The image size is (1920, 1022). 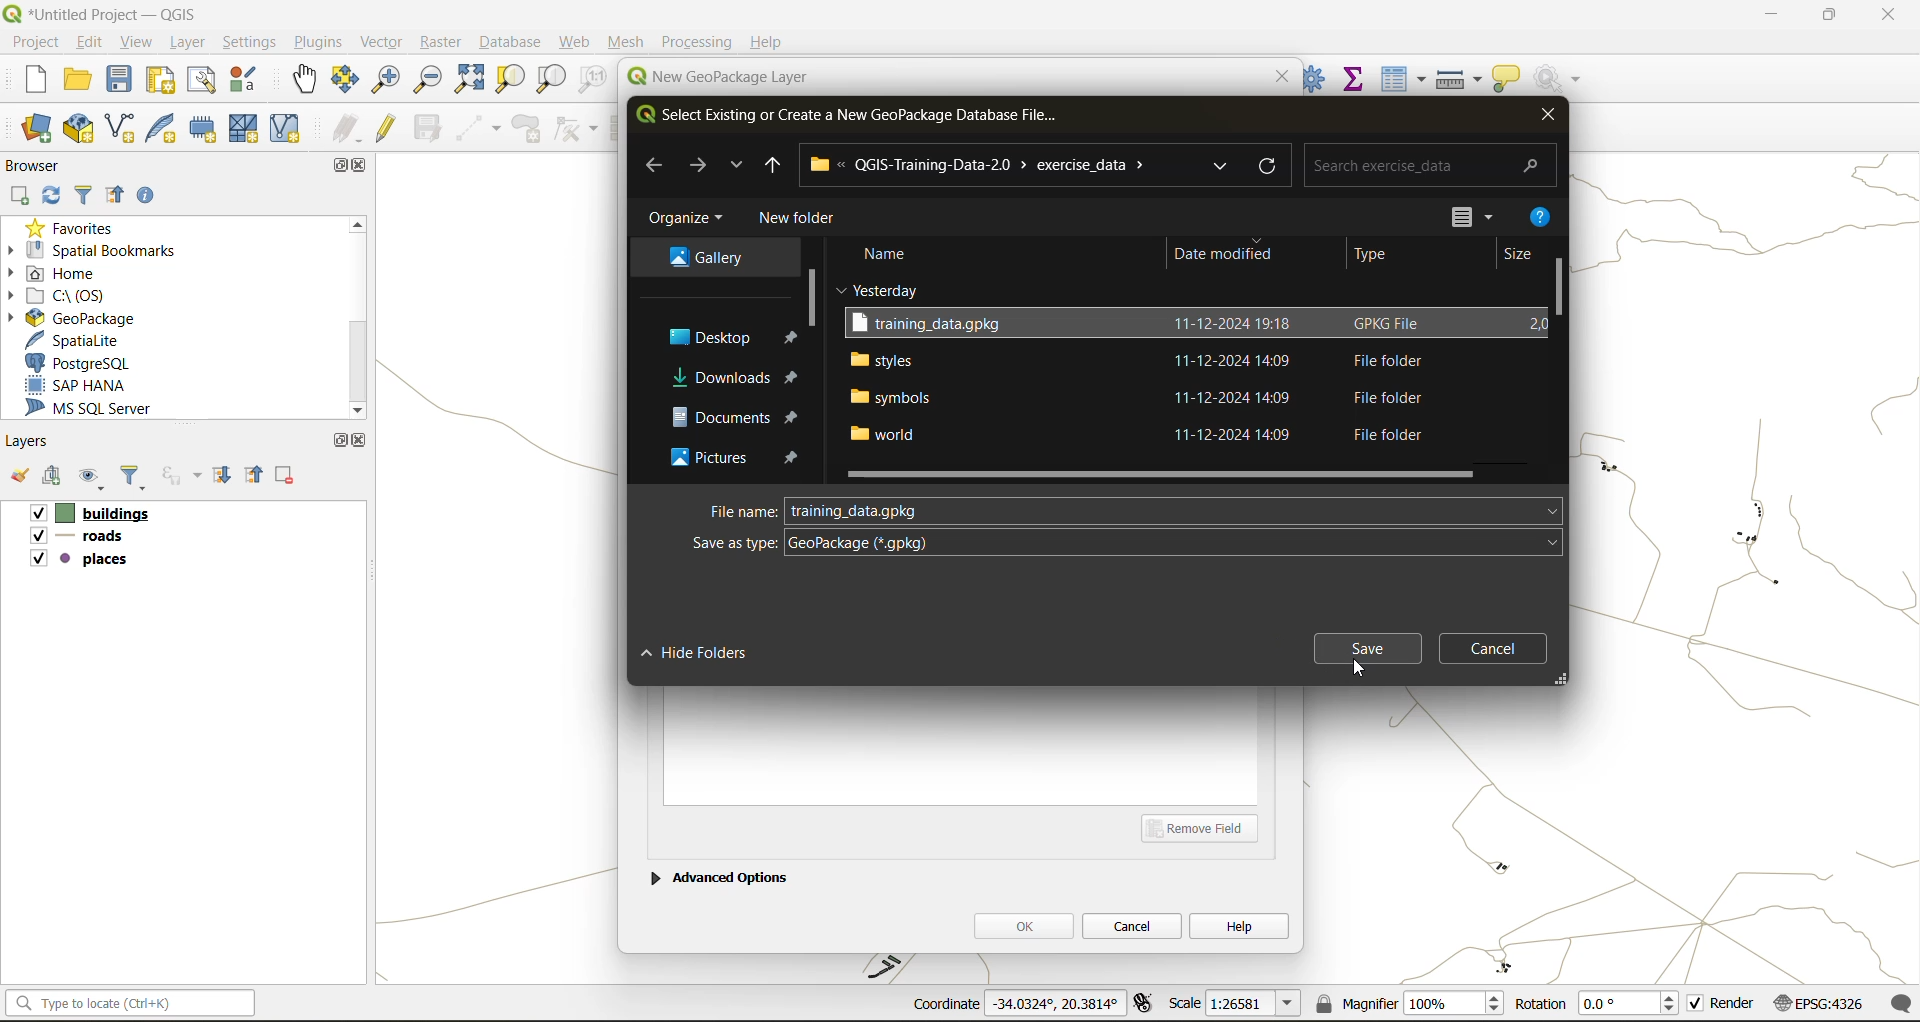 What do you see at coordinates (1449, 212) in the screenshot?
I see `menu` at bounding box center [1449, 212].